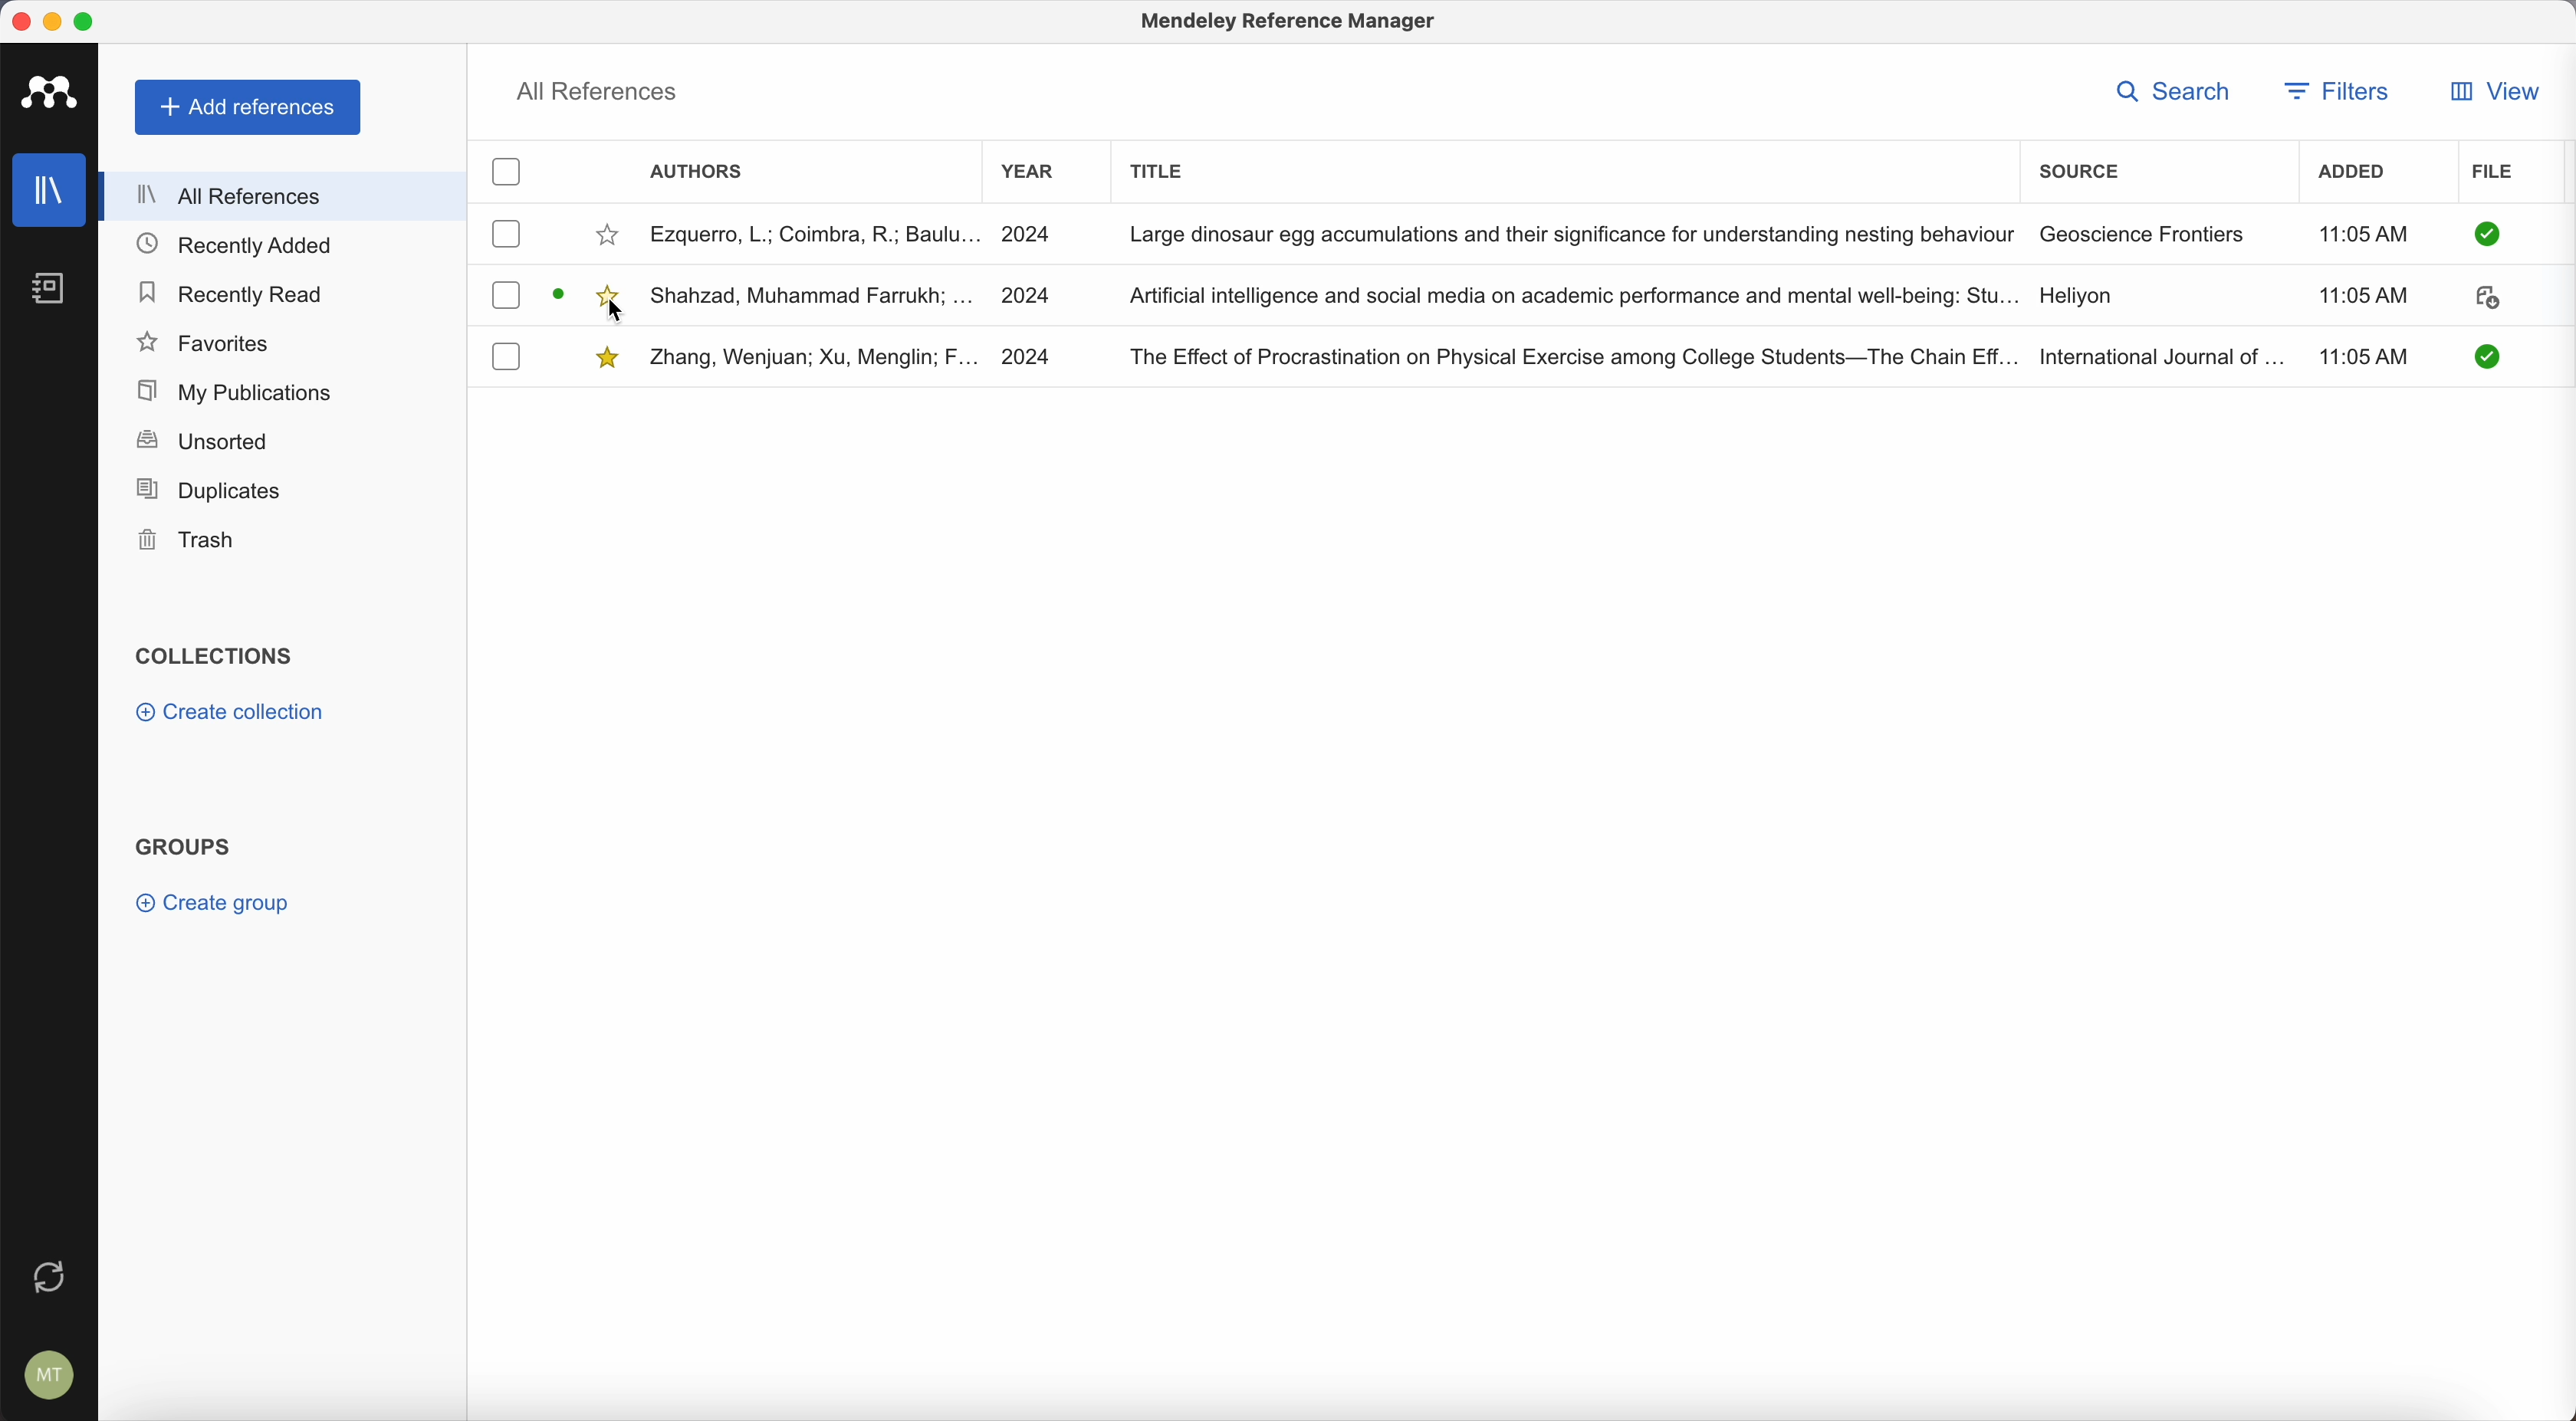 Image resolution: width=2576 pixels, height=1421 pixels. I want to click on 2024, so click(1032, 231).